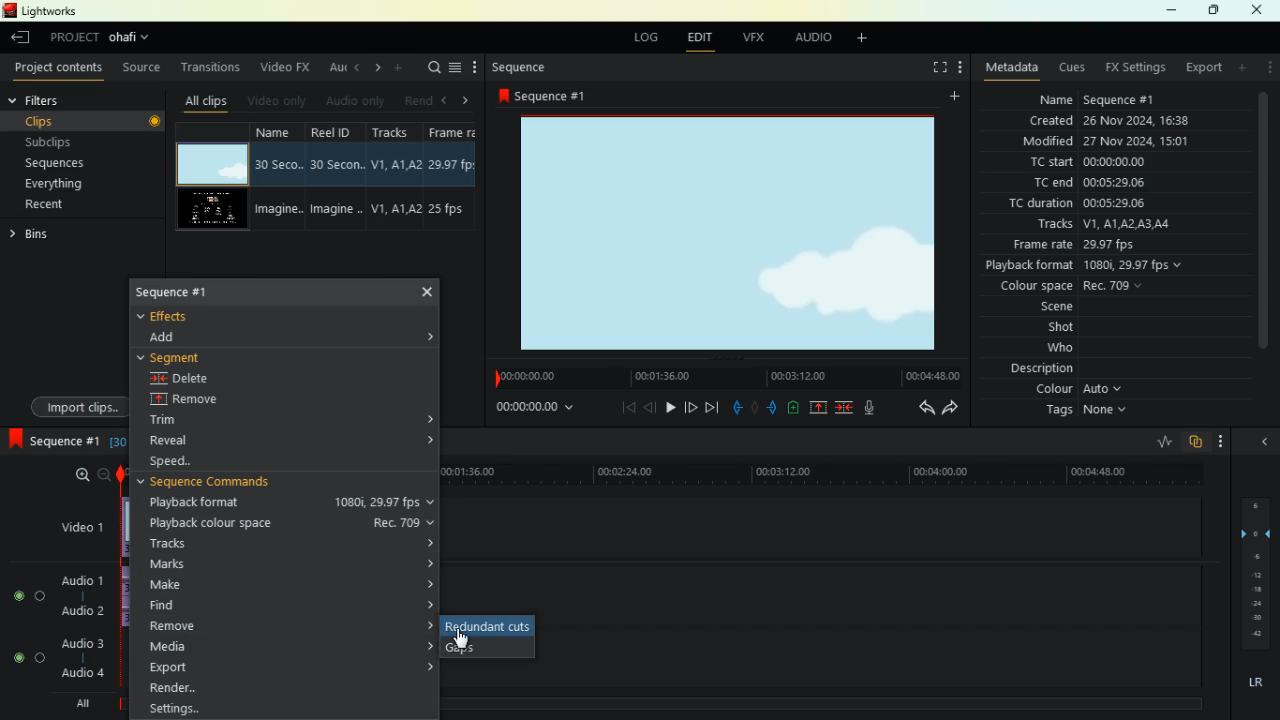  What do you see at coordinates (1085, 266) in the screenshot?
I see `playback format` at bounding box center [1085, 266].